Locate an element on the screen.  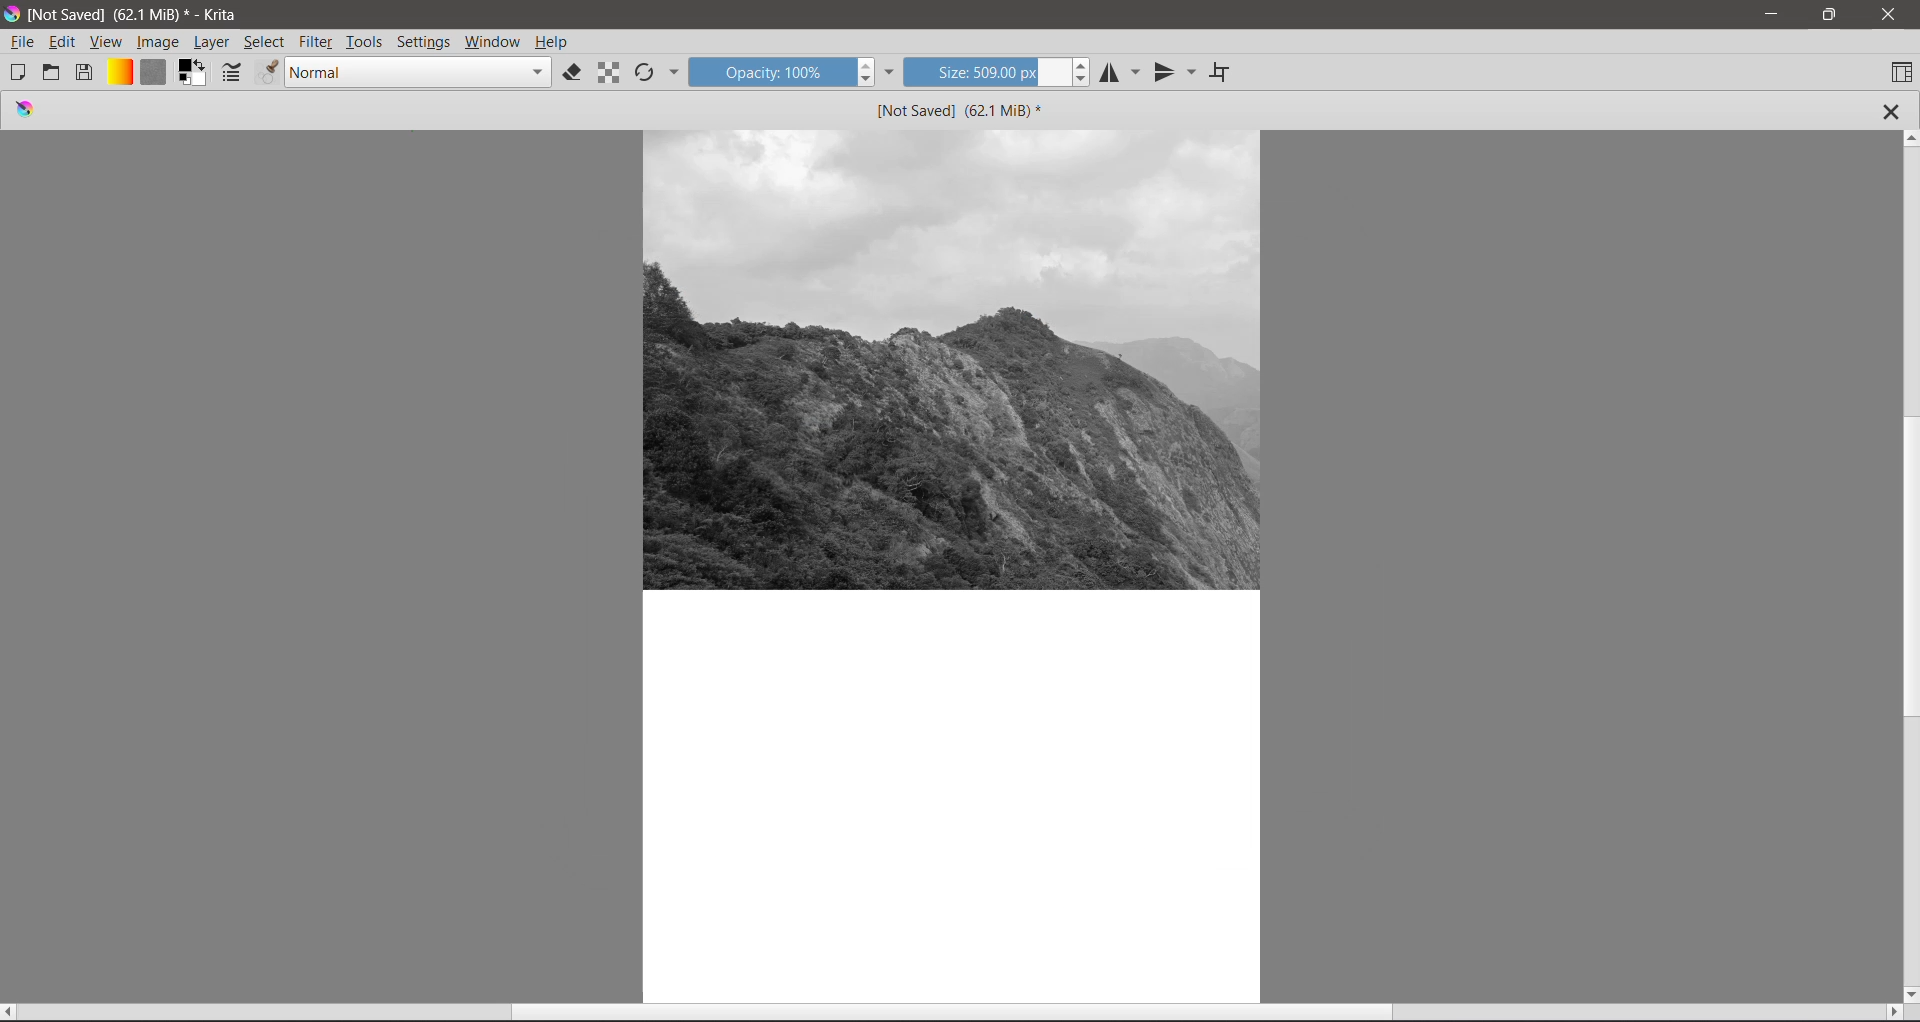
Application Name is located at coordinates (137, 13).